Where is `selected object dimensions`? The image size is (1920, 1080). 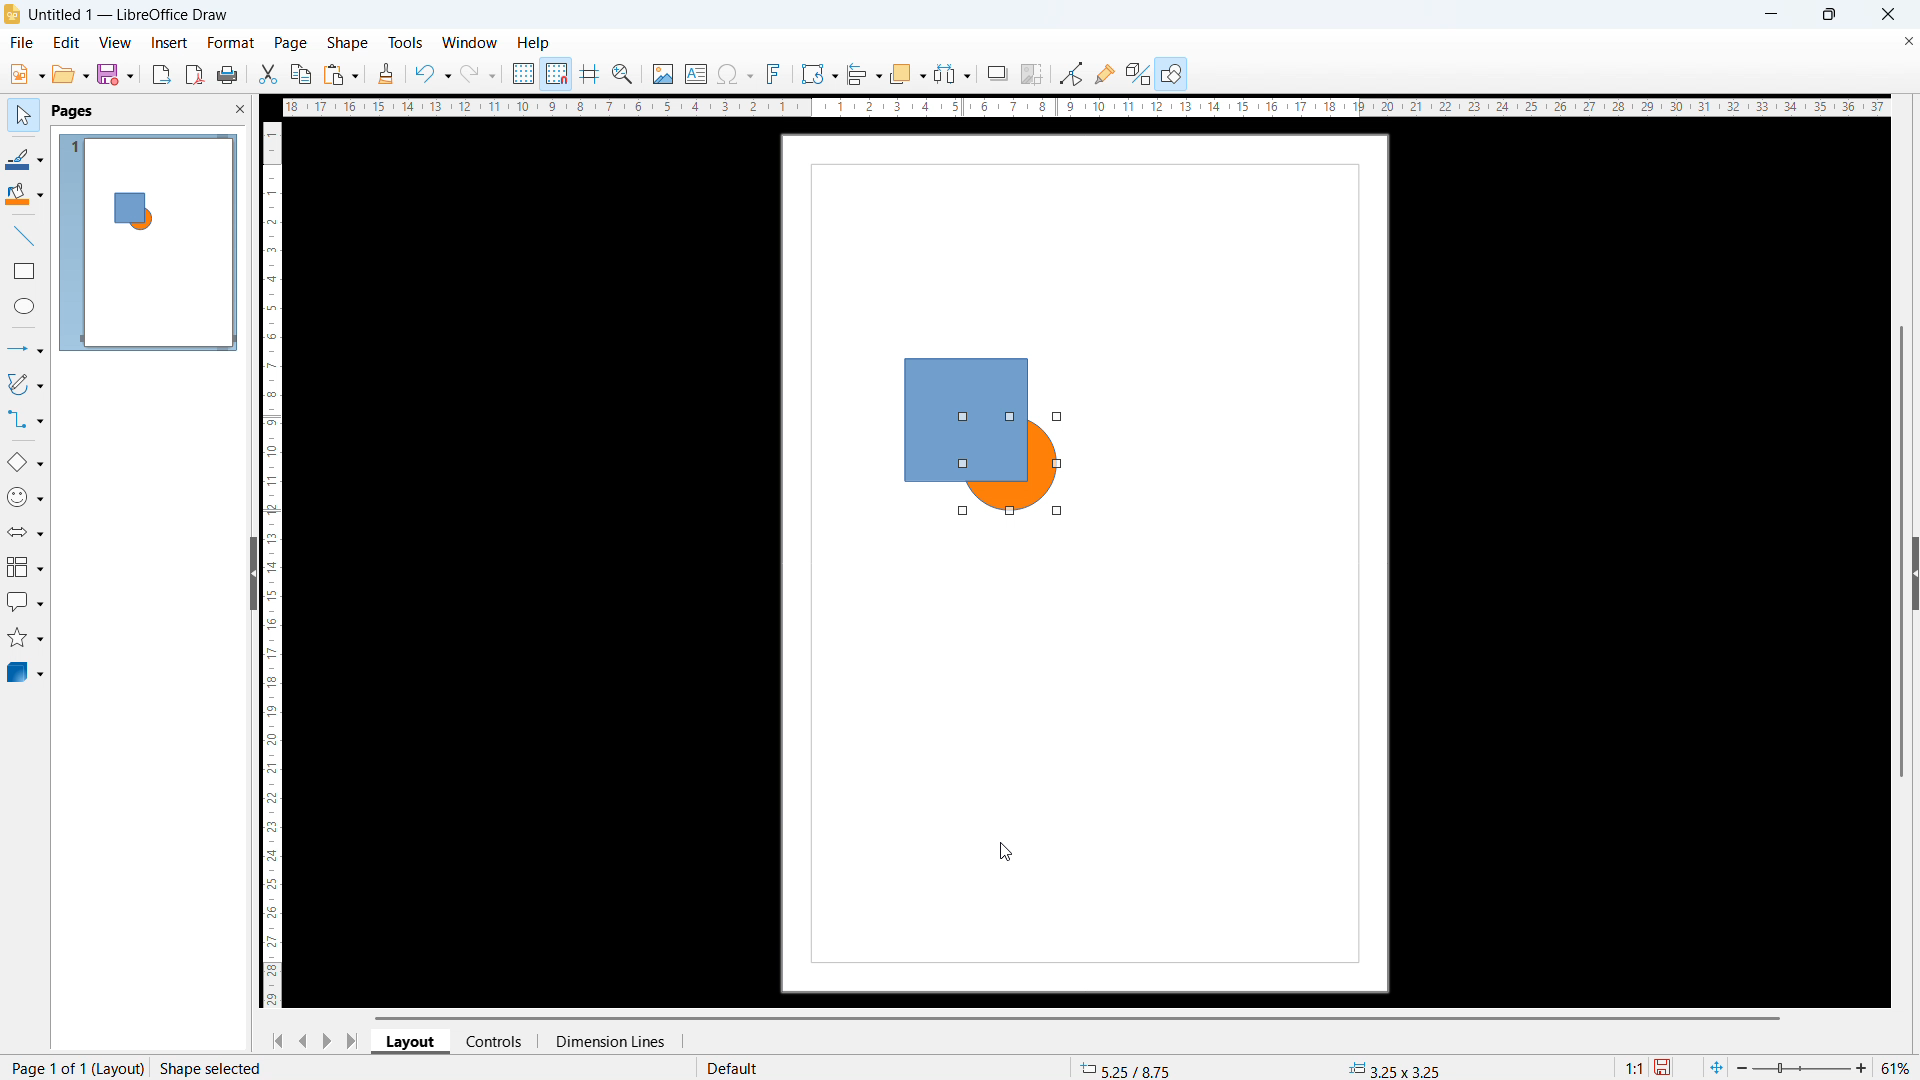 selected object dimensions is located at coordinates (1394, 1067).